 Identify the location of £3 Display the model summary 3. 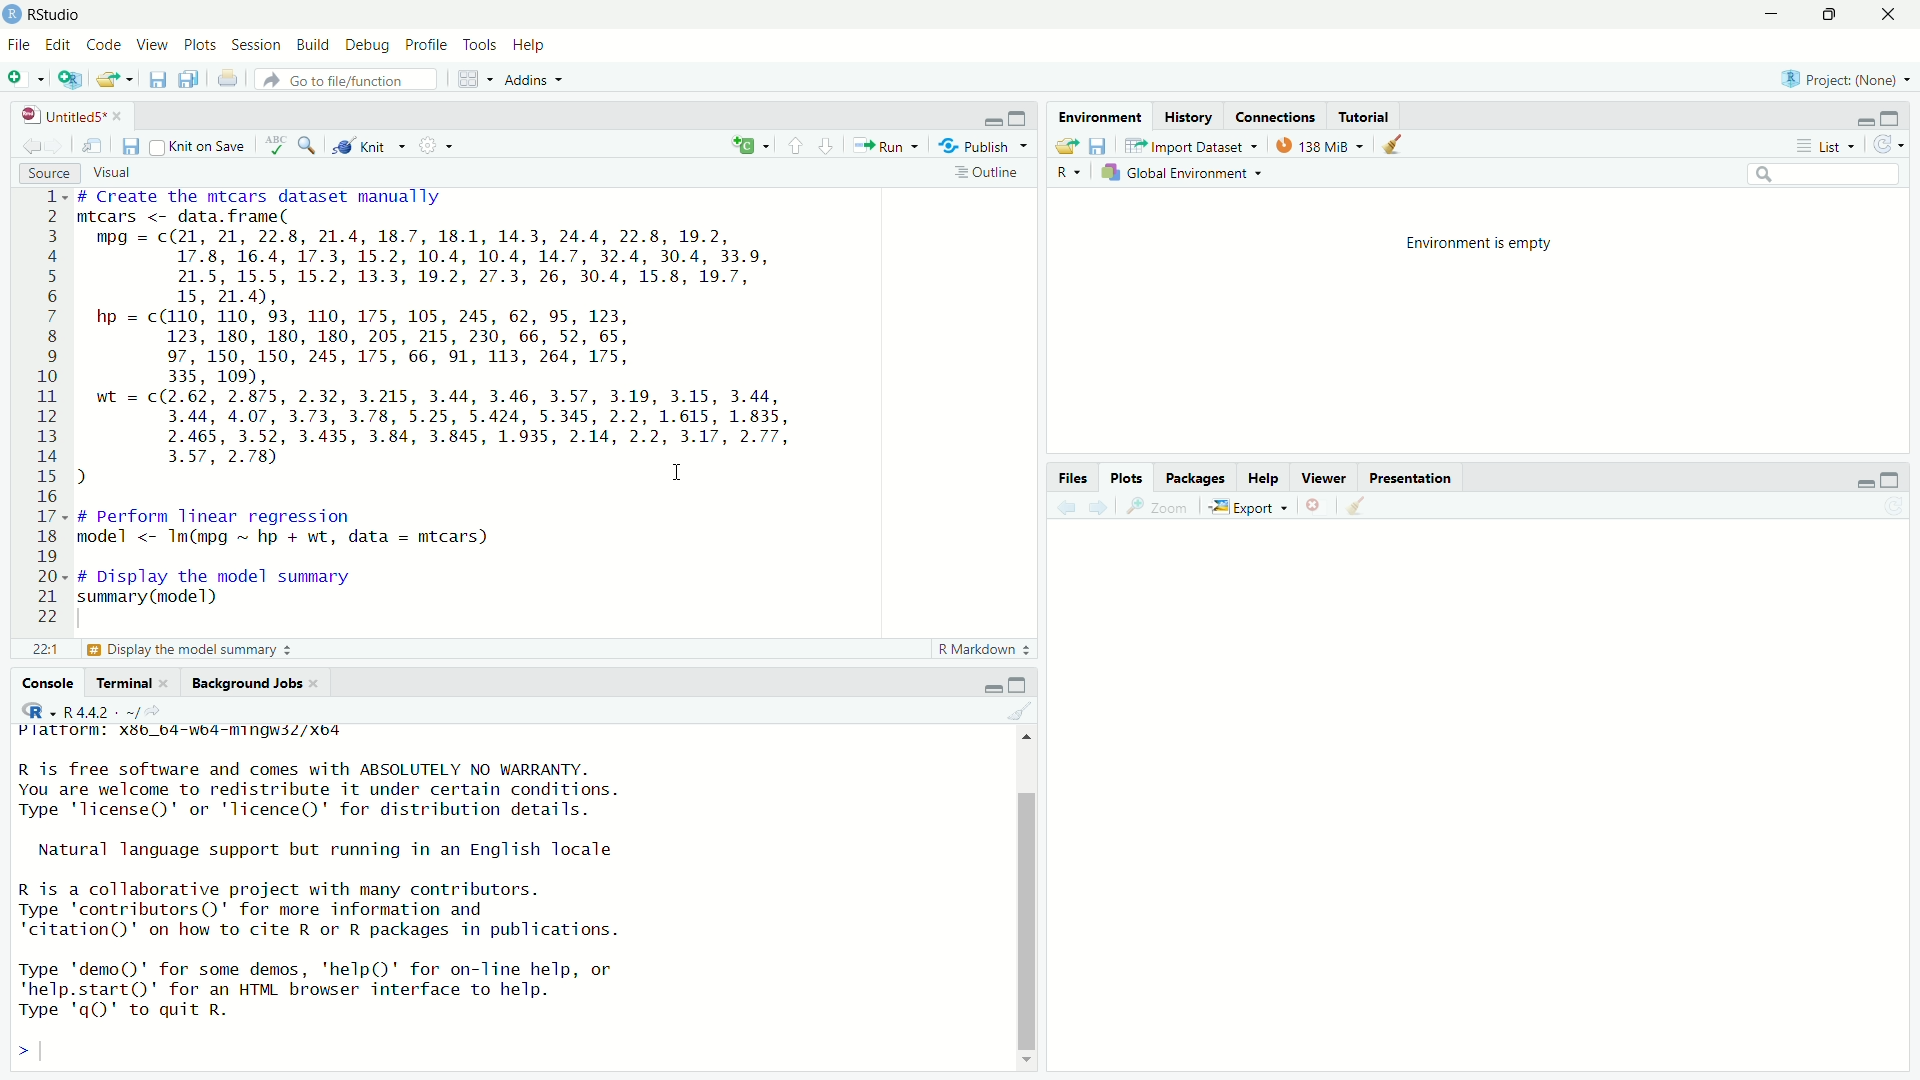
(187, 651).